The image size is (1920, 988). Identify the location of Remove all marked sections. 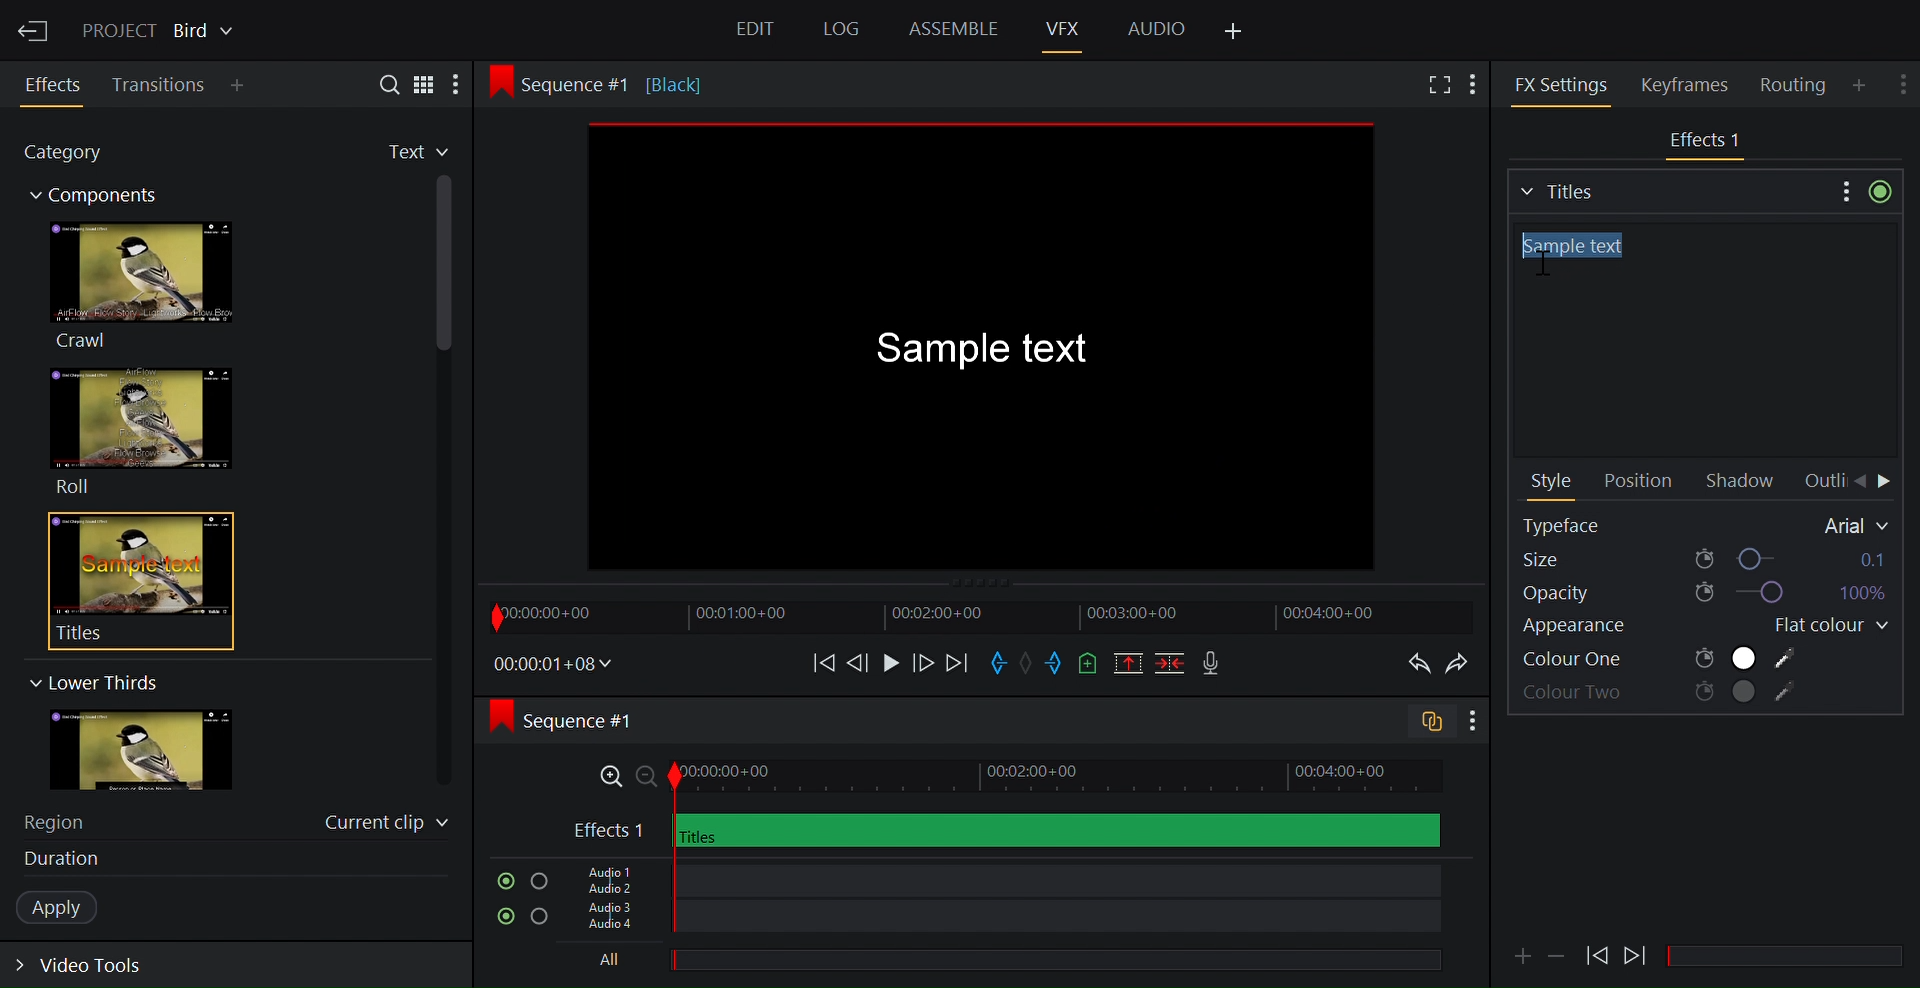
(1130, 666).